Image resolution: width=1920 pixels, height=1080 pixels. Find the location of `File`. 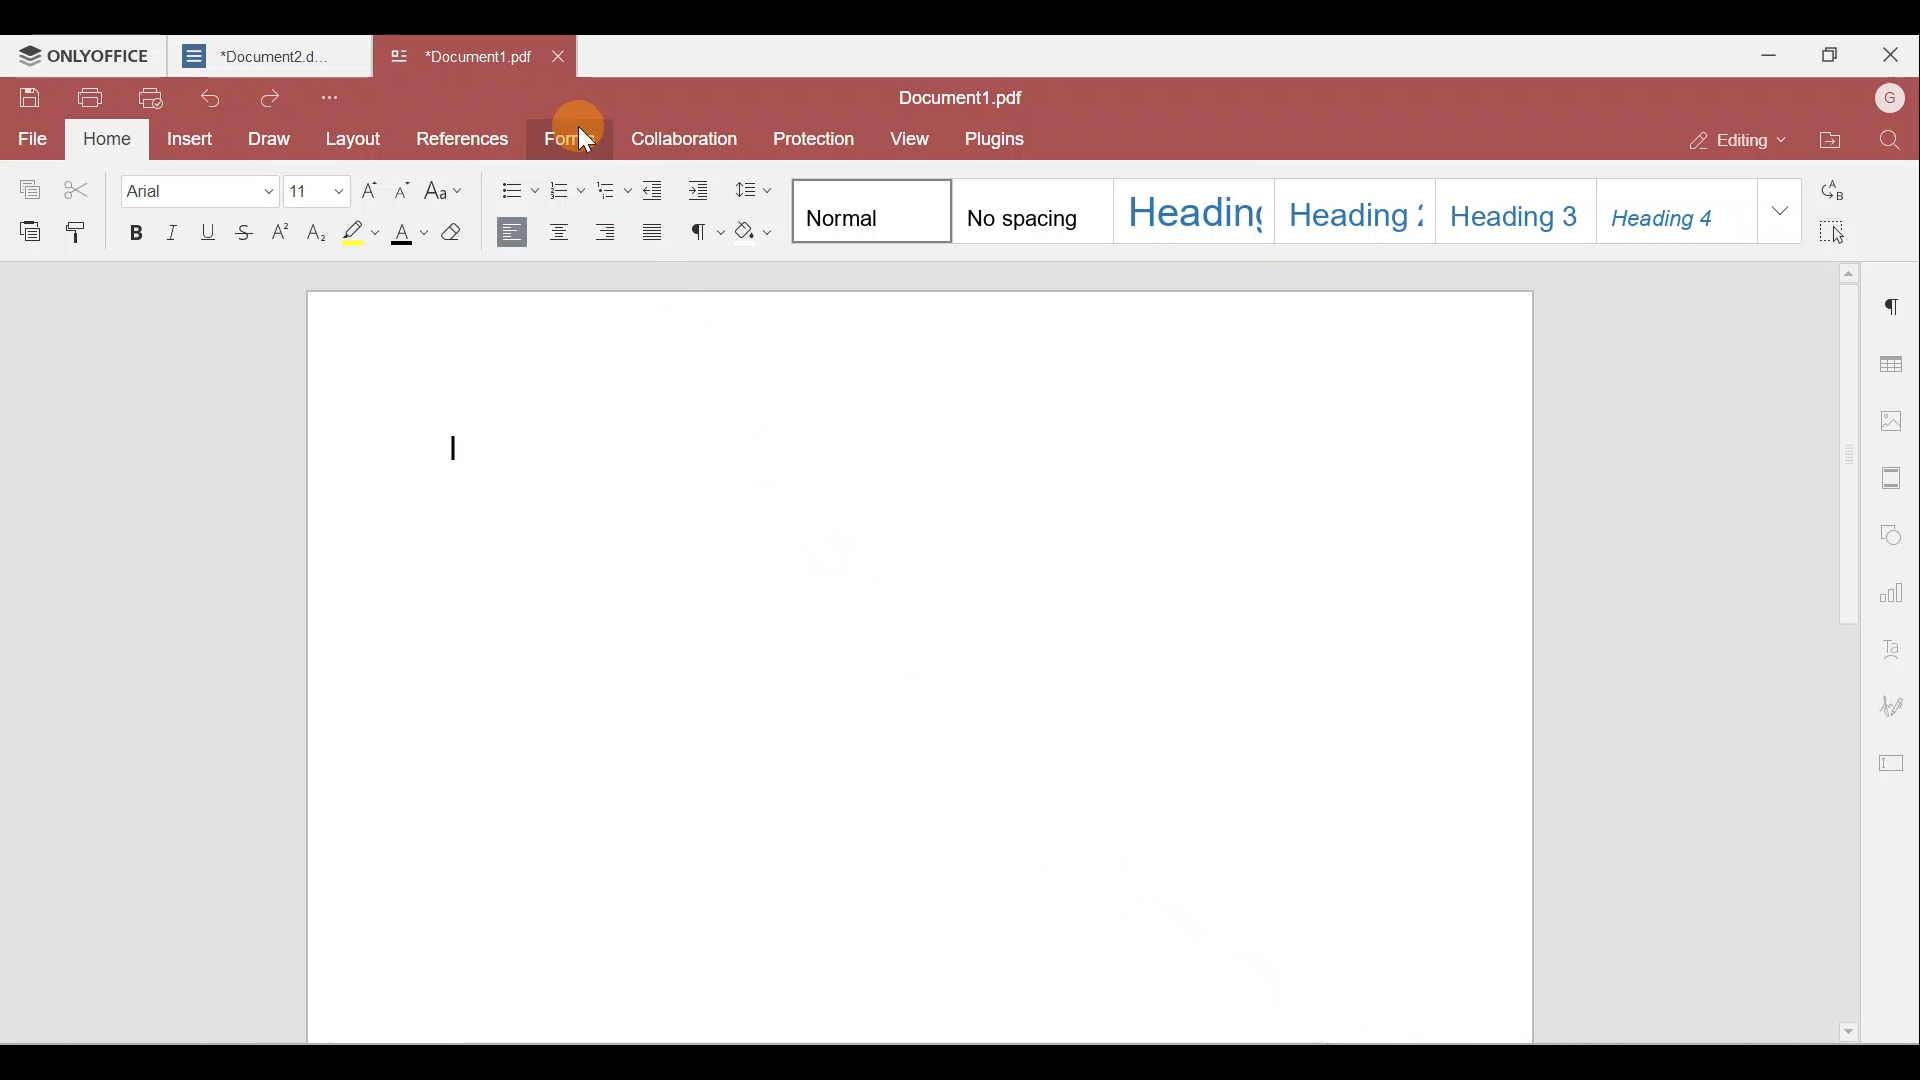

File is located at coordinates (30, 139).